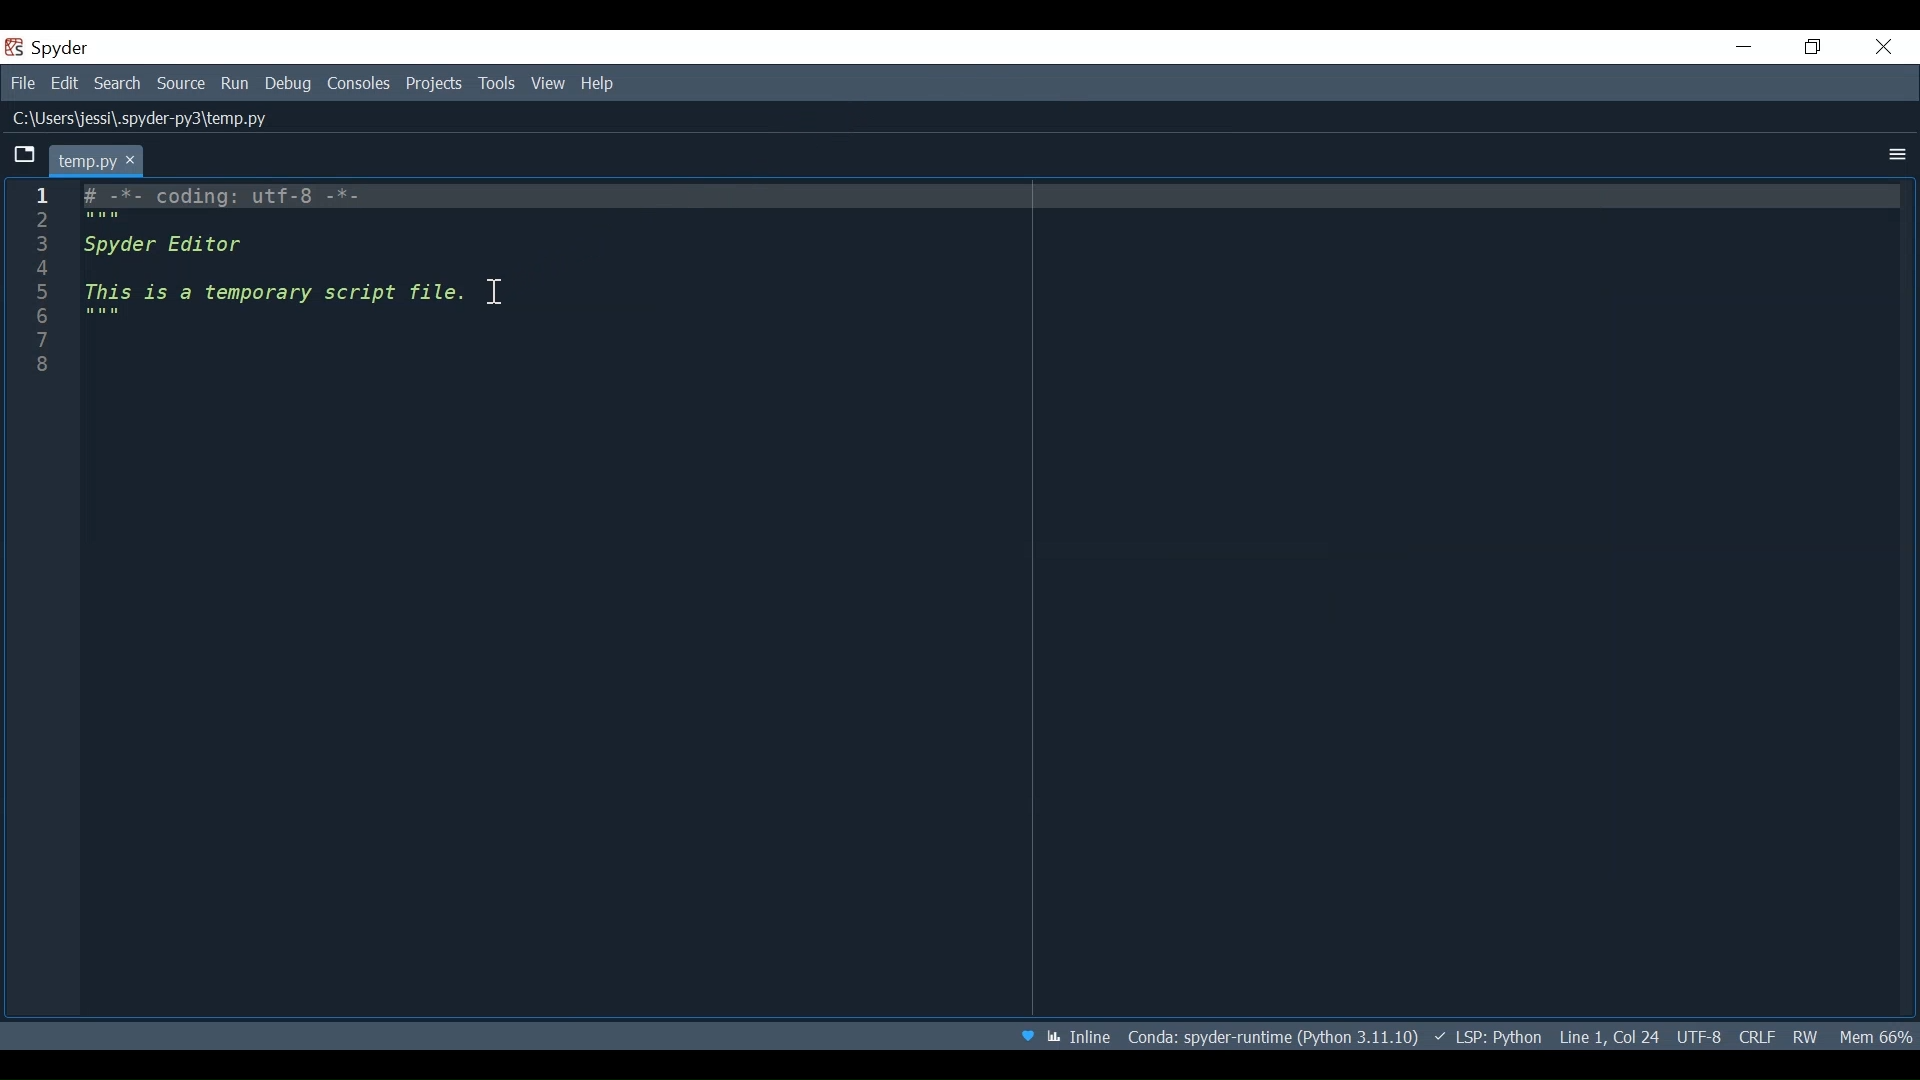  I want to click on LSP: Python, so click(1489, 1037).